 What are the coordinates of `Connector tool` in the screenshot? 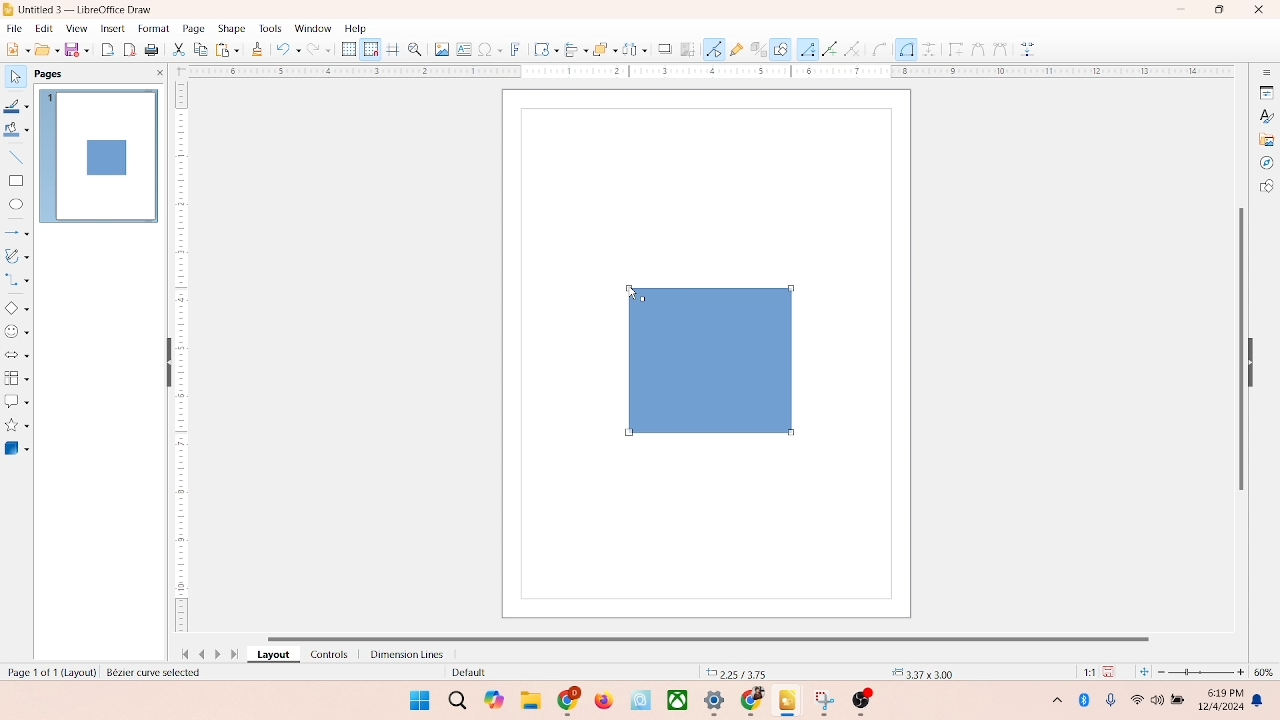 It's located at (906, 49).